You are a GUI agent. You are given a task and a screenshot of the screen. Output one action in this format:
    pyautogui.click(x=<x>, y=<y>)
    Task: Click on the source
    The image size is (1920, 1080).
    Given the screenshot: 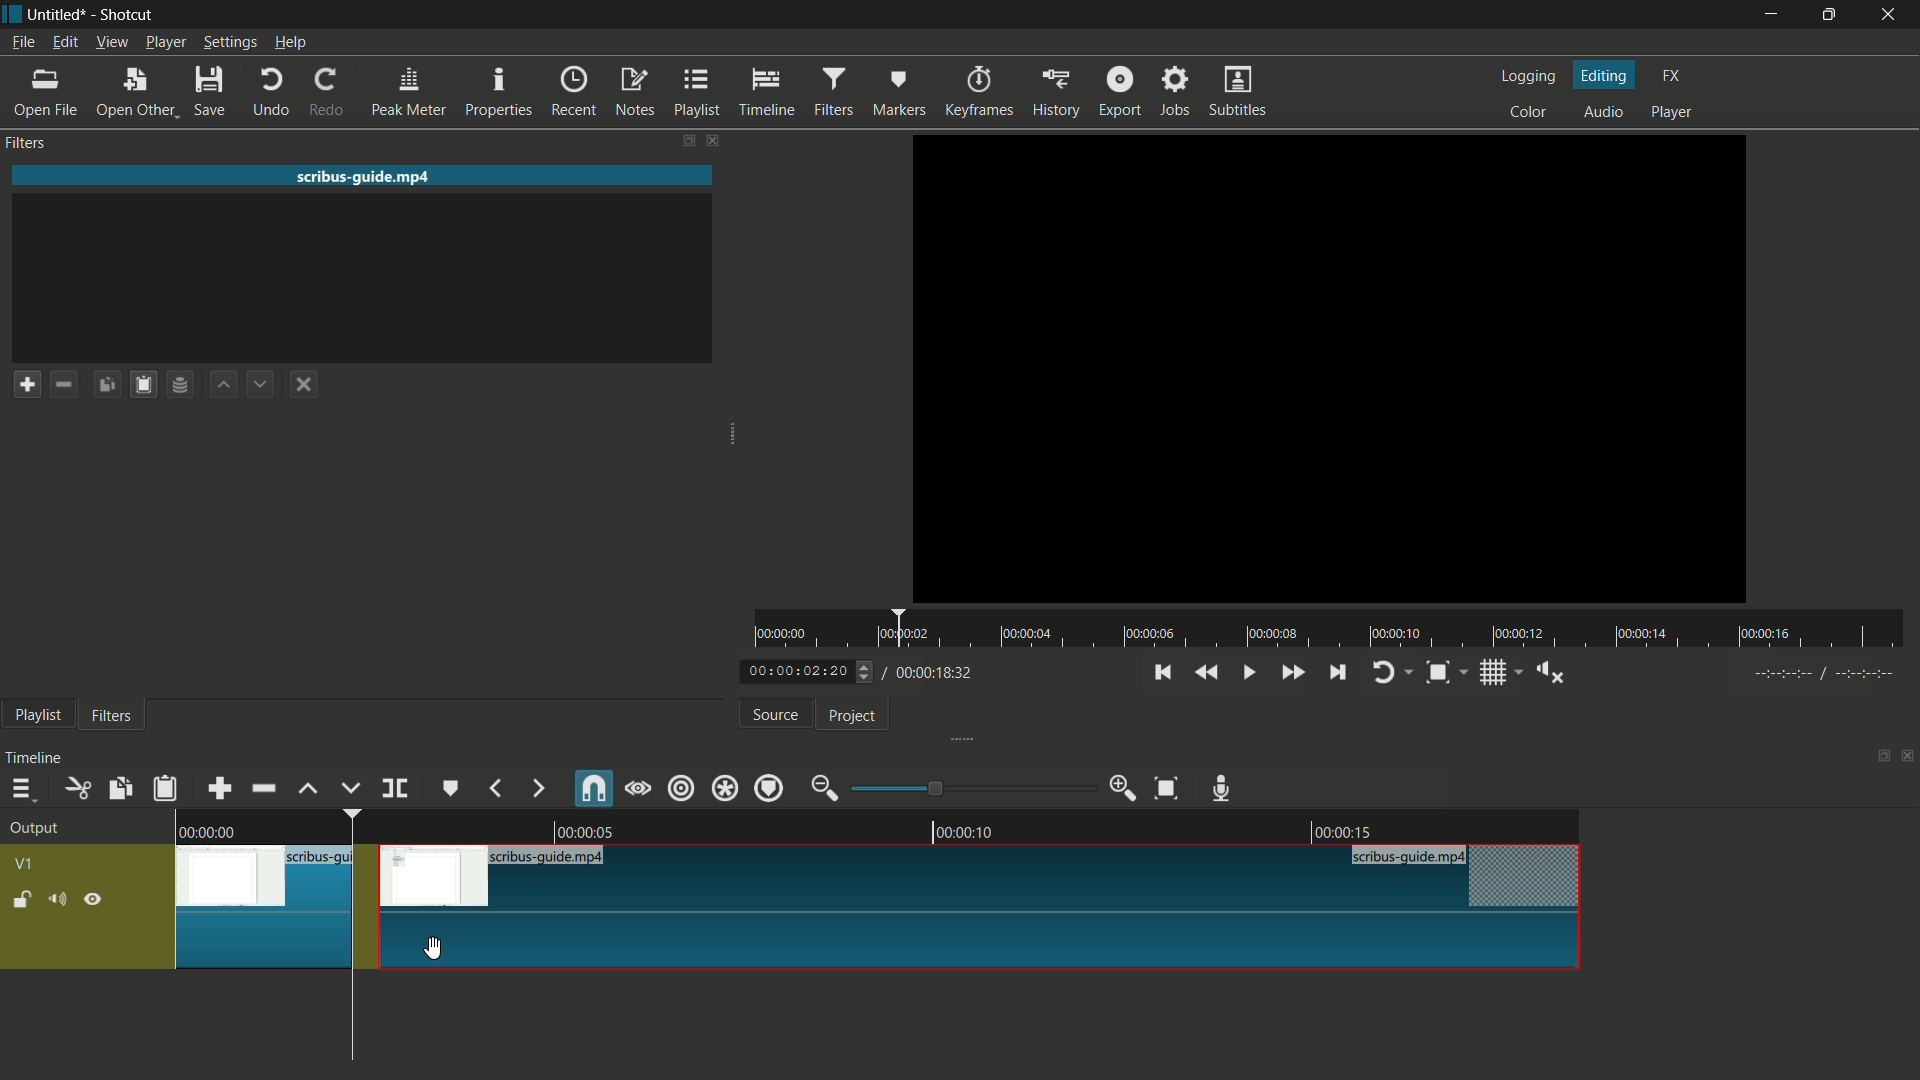 What is the action you would take?
    pyautogui.click(x=776, y=715)
    